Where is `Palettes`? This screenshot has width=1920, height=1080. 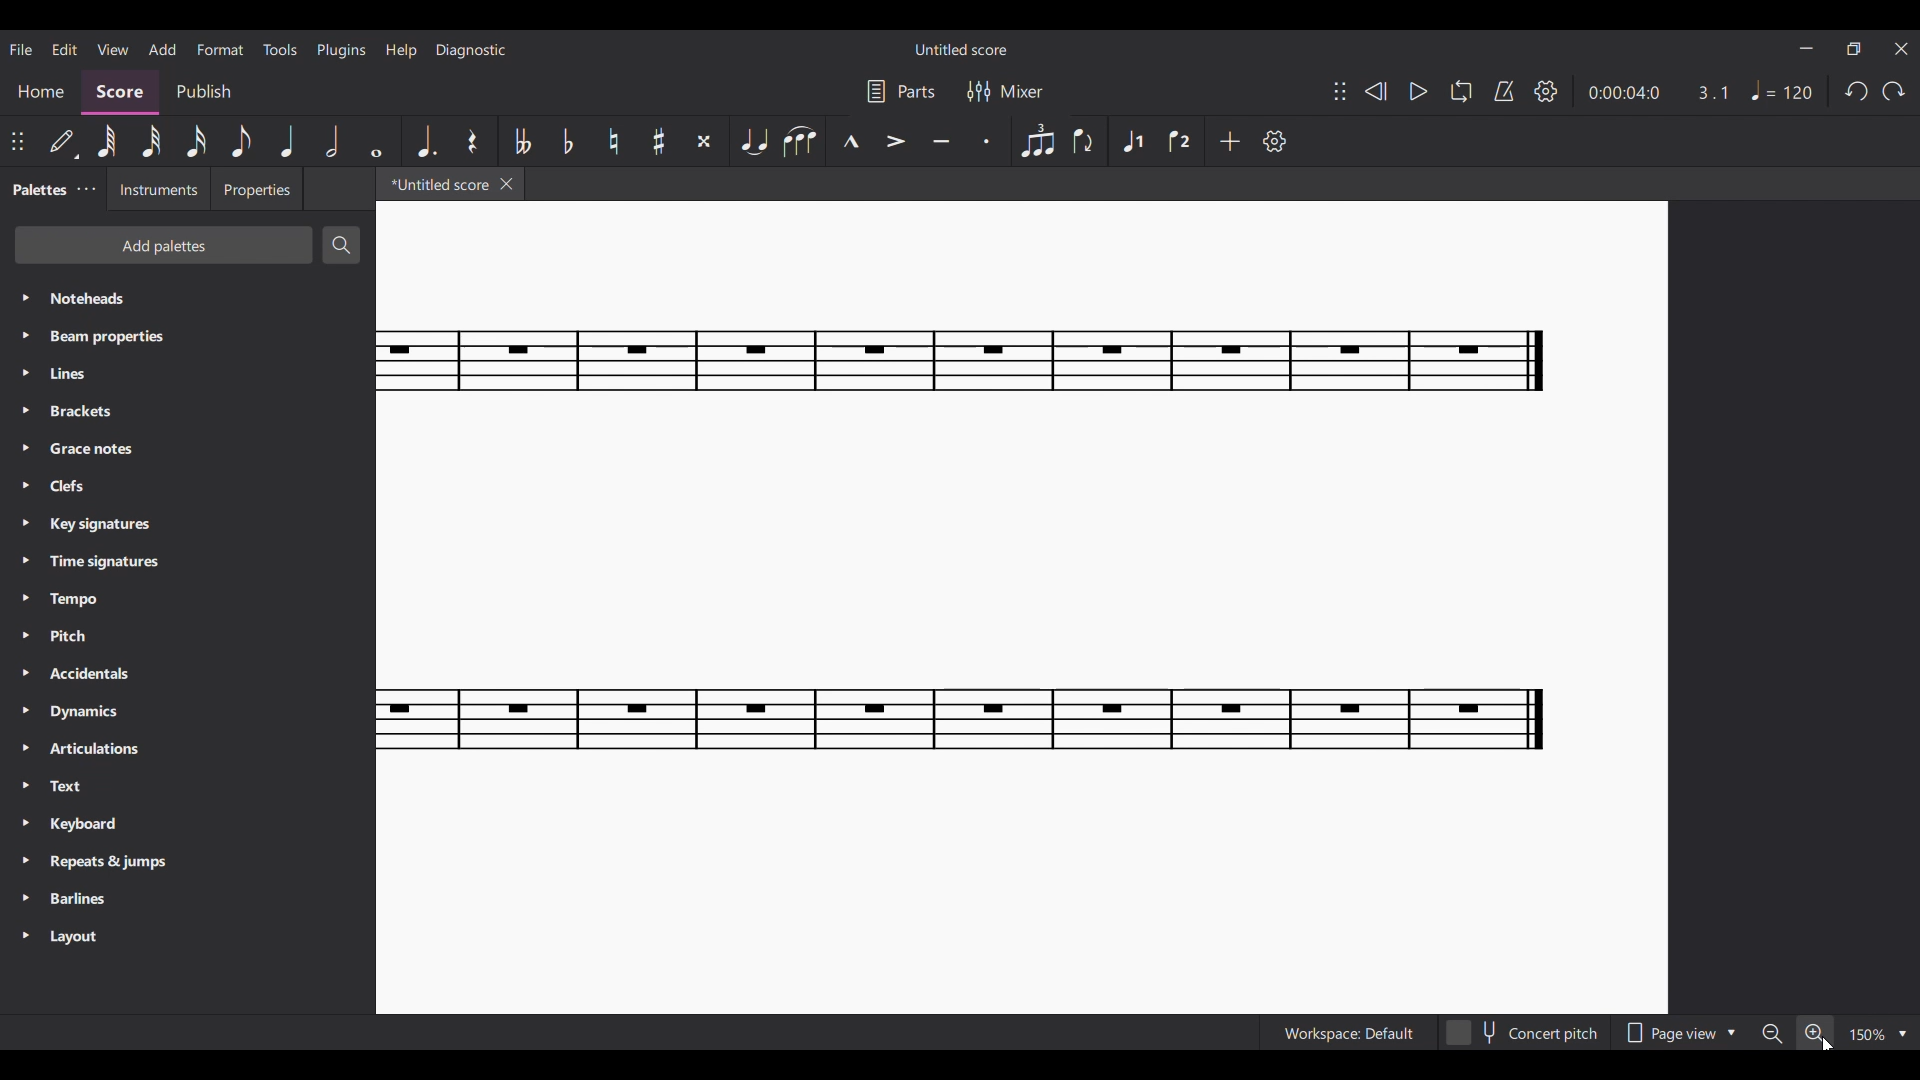
Palettes is located at coordinates (37, 189).